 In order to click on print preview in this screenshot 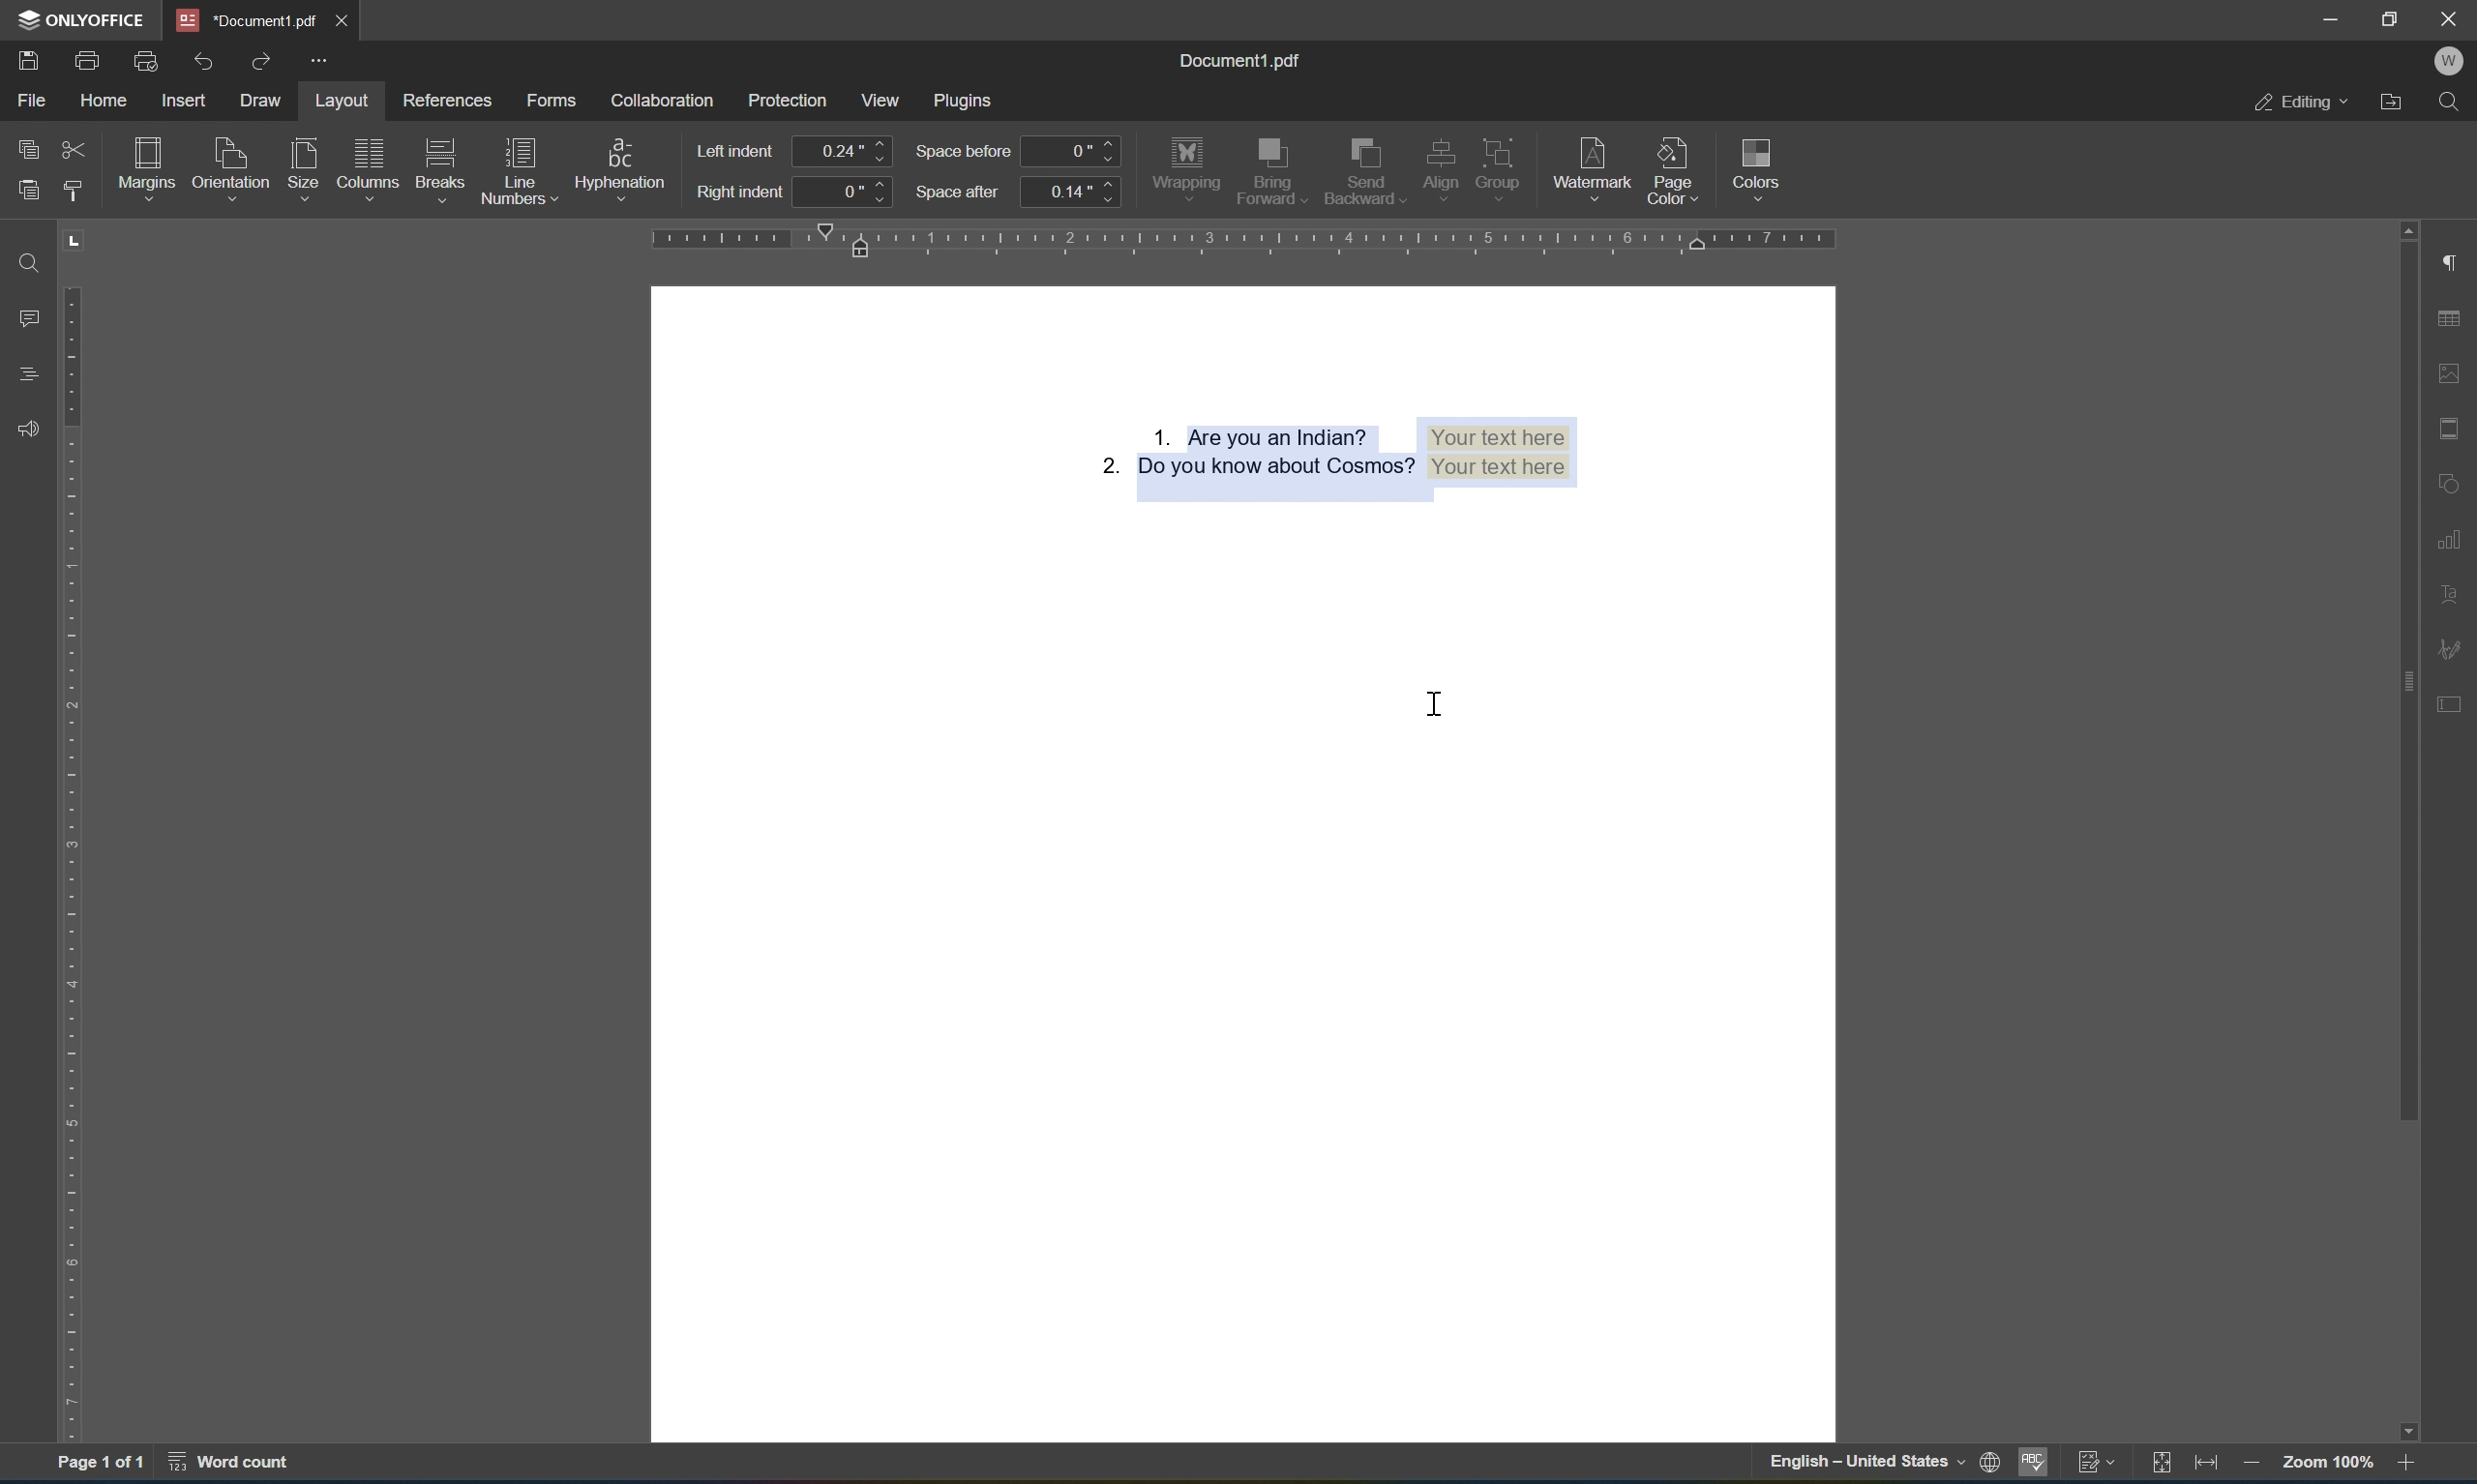, I will do `click(150, 61)`.